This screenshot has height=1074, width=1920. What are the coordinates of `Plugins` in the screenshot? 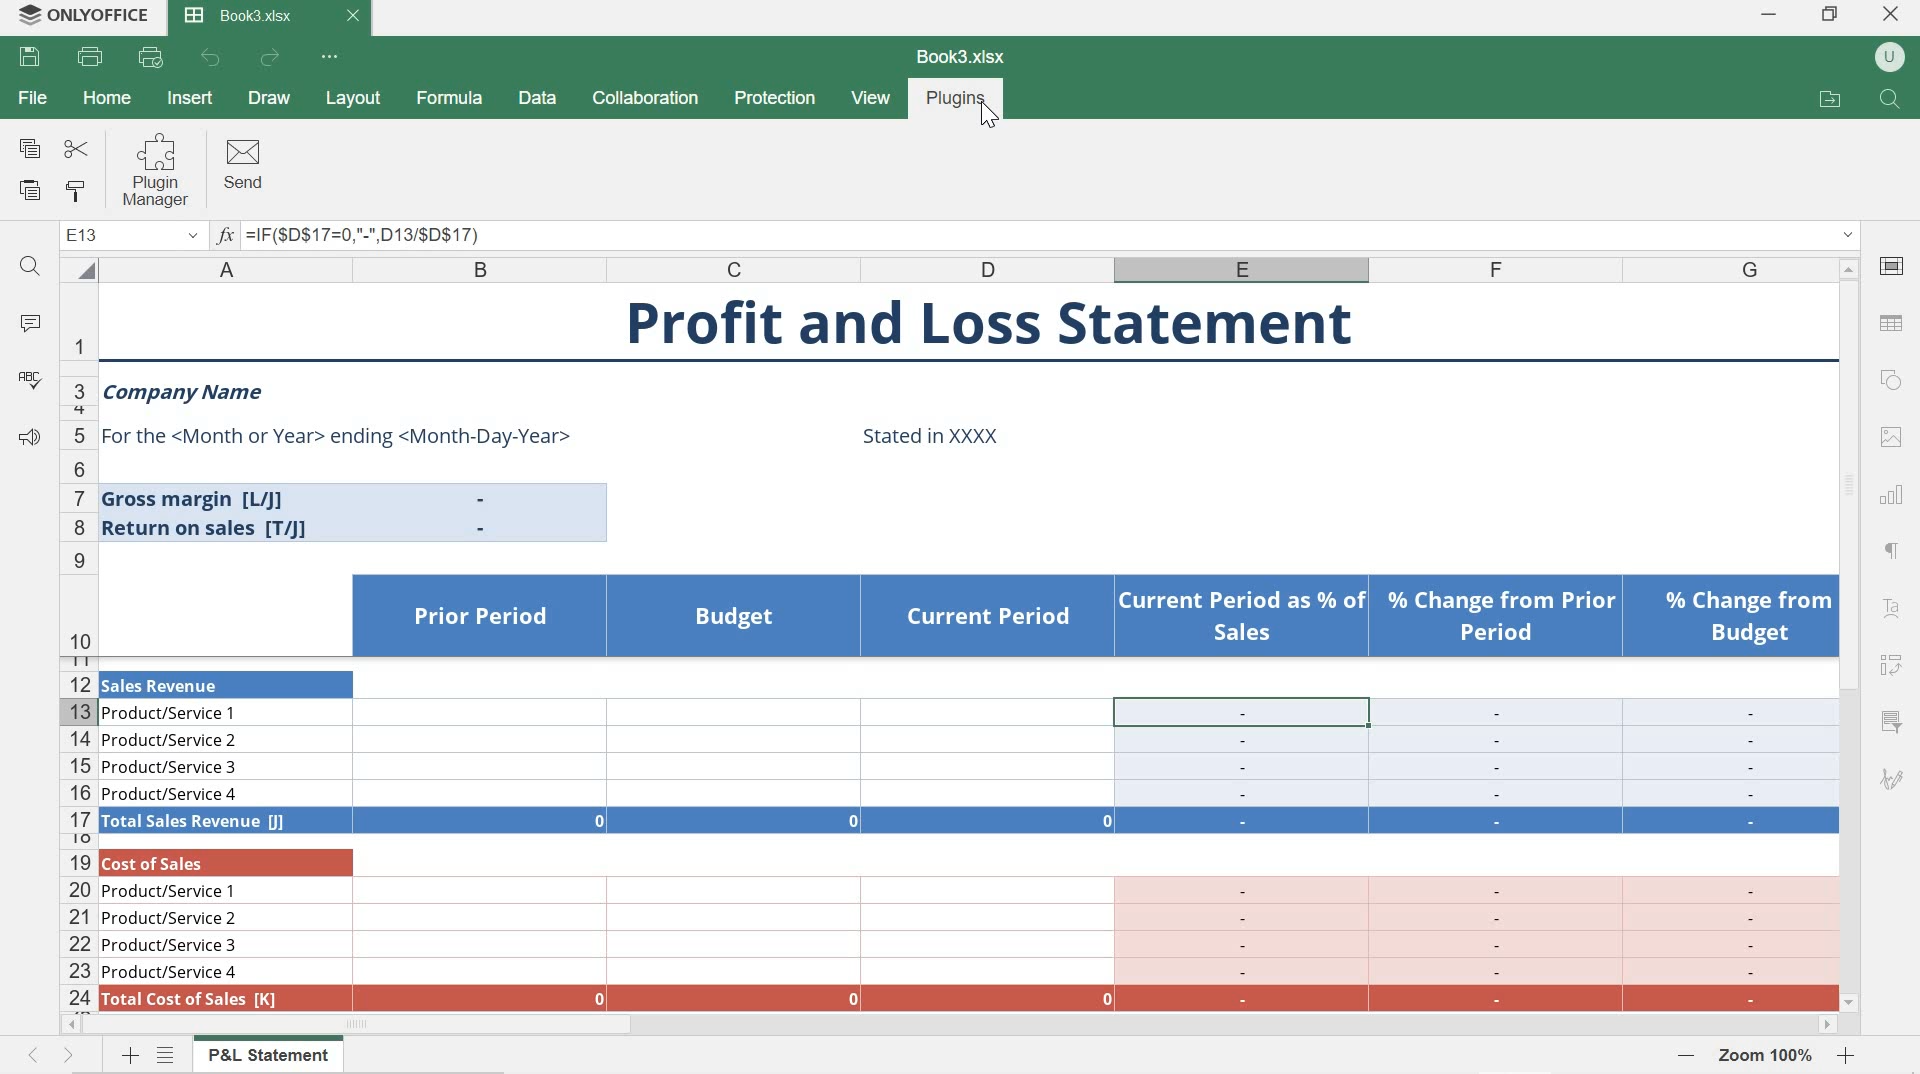 It's located at (956, 97).